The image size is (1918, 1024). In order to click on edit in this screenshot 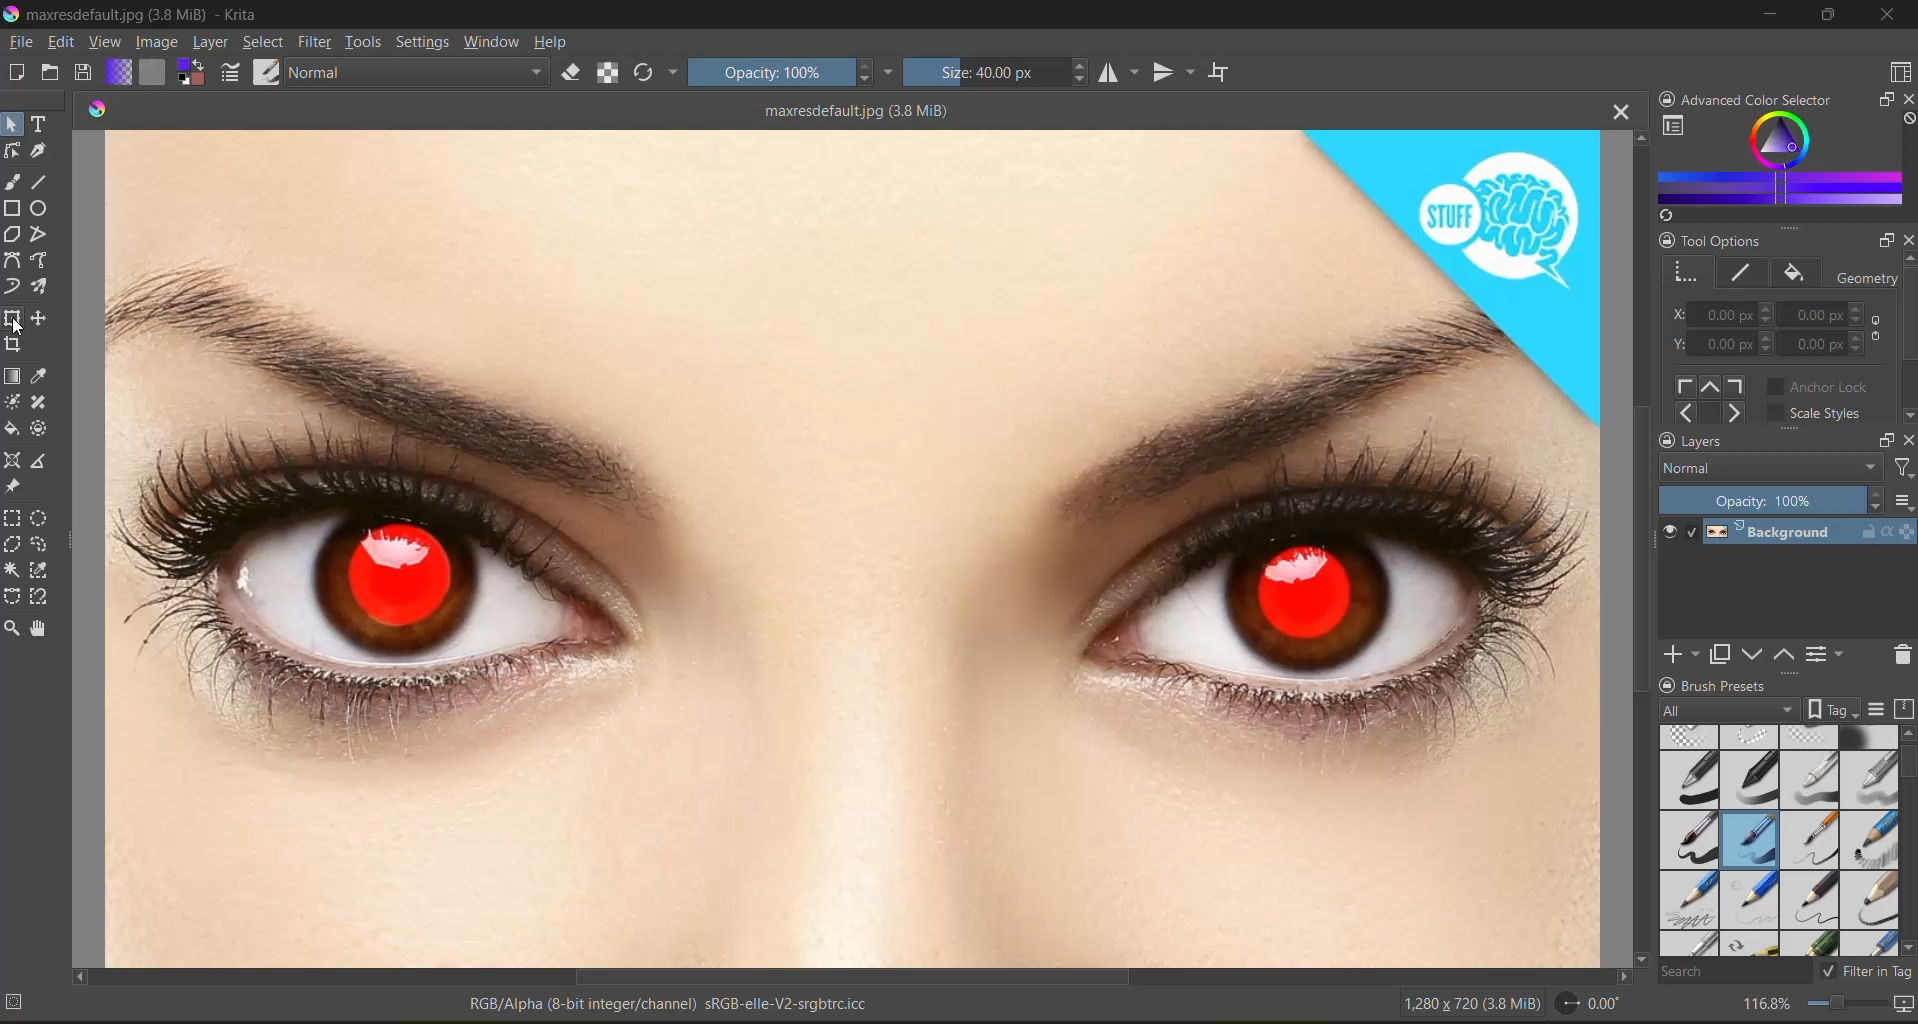, I will do `click(61, 42)`.